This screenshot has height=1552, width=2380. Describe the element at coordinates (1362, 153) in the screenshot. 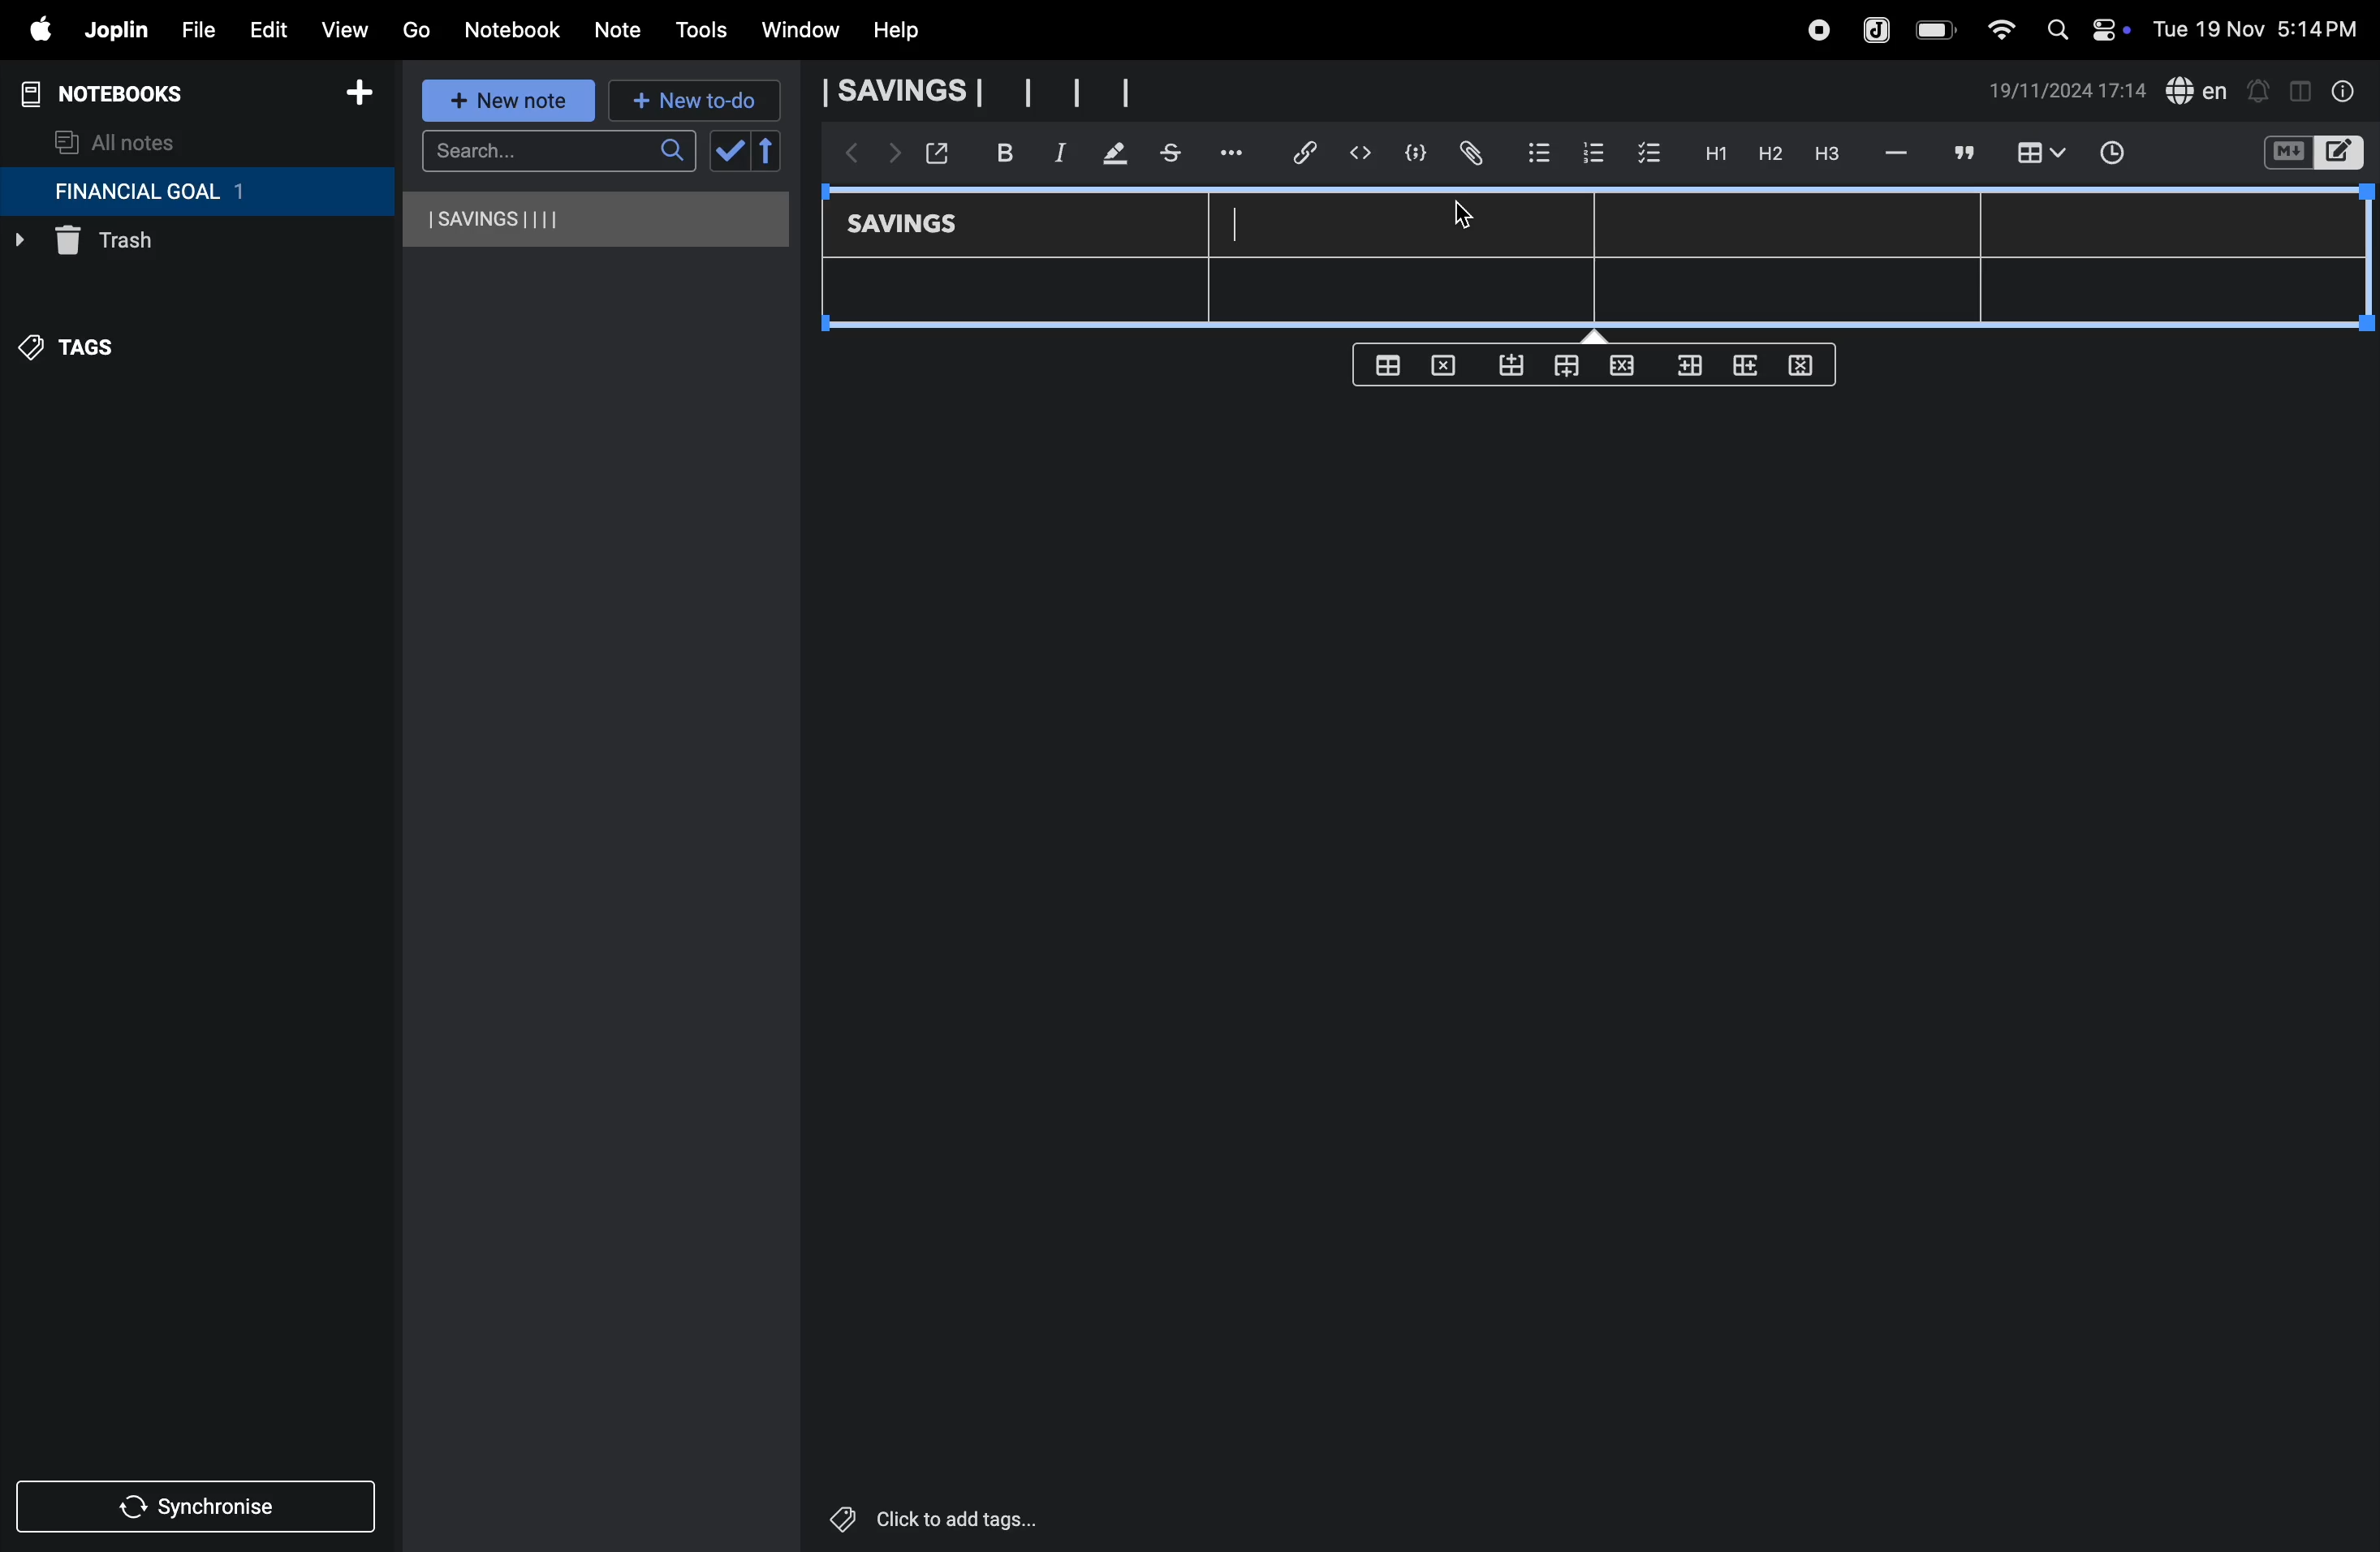

I see `insert code` at that location.